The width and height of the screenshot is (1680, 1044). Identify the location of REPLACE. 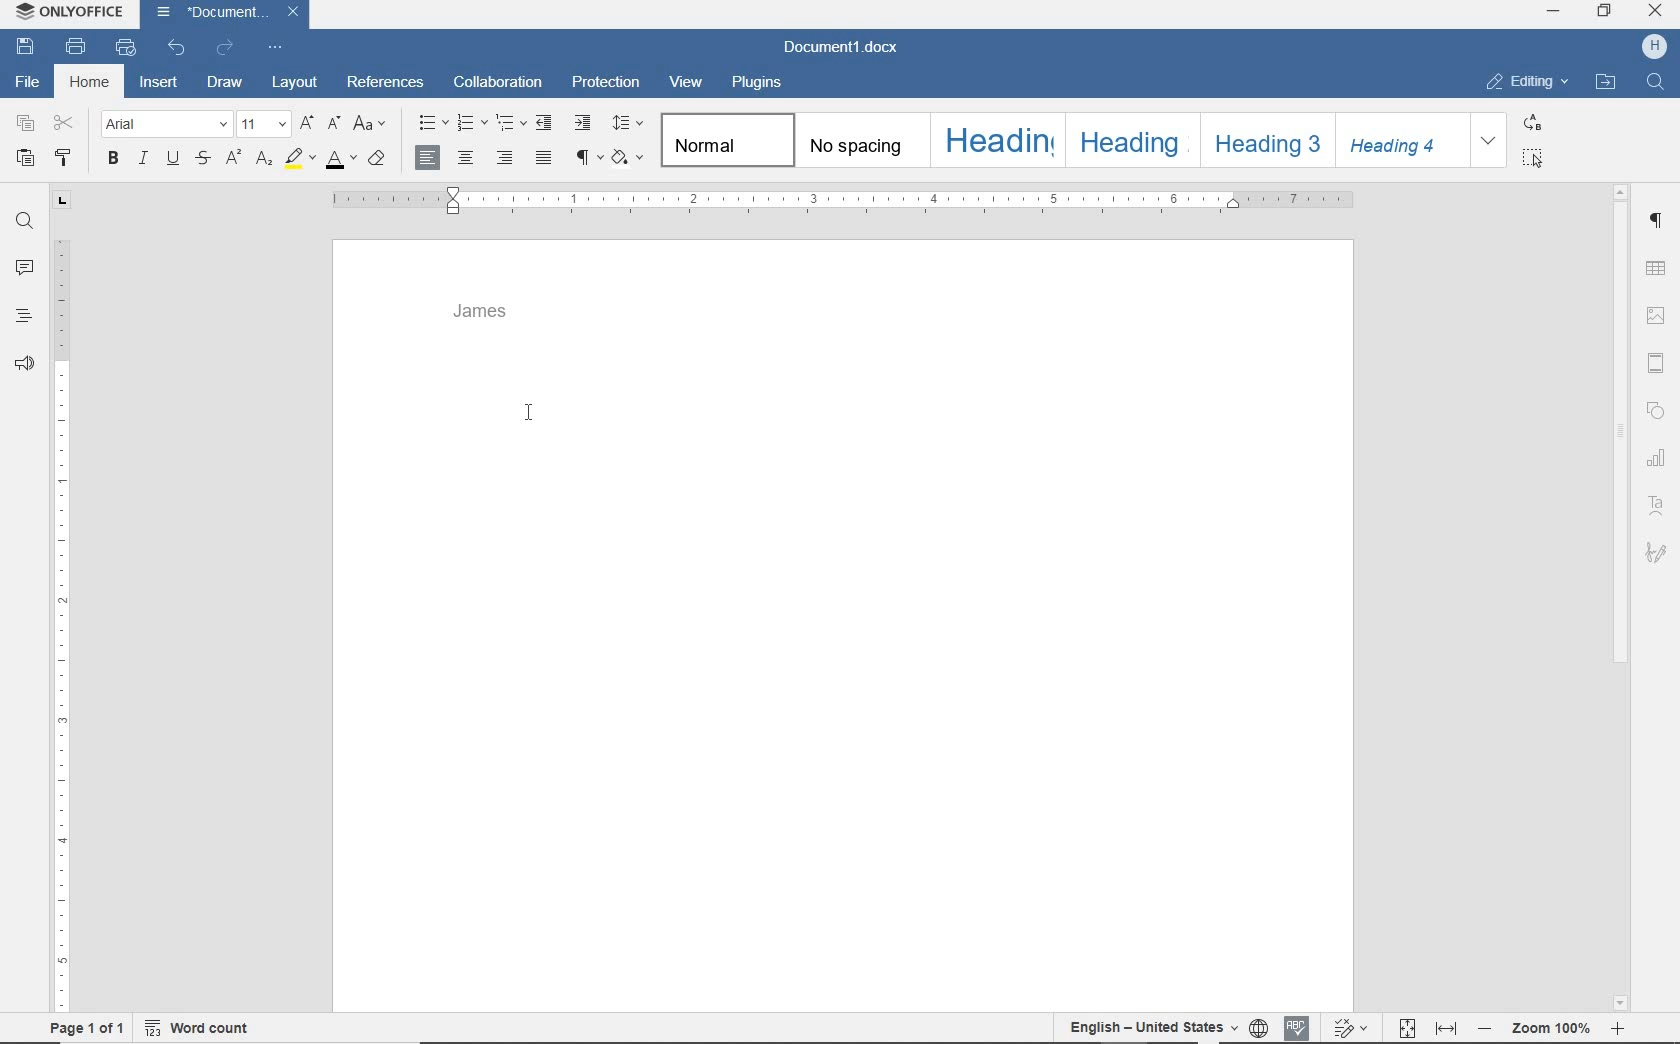
(1532, 125).